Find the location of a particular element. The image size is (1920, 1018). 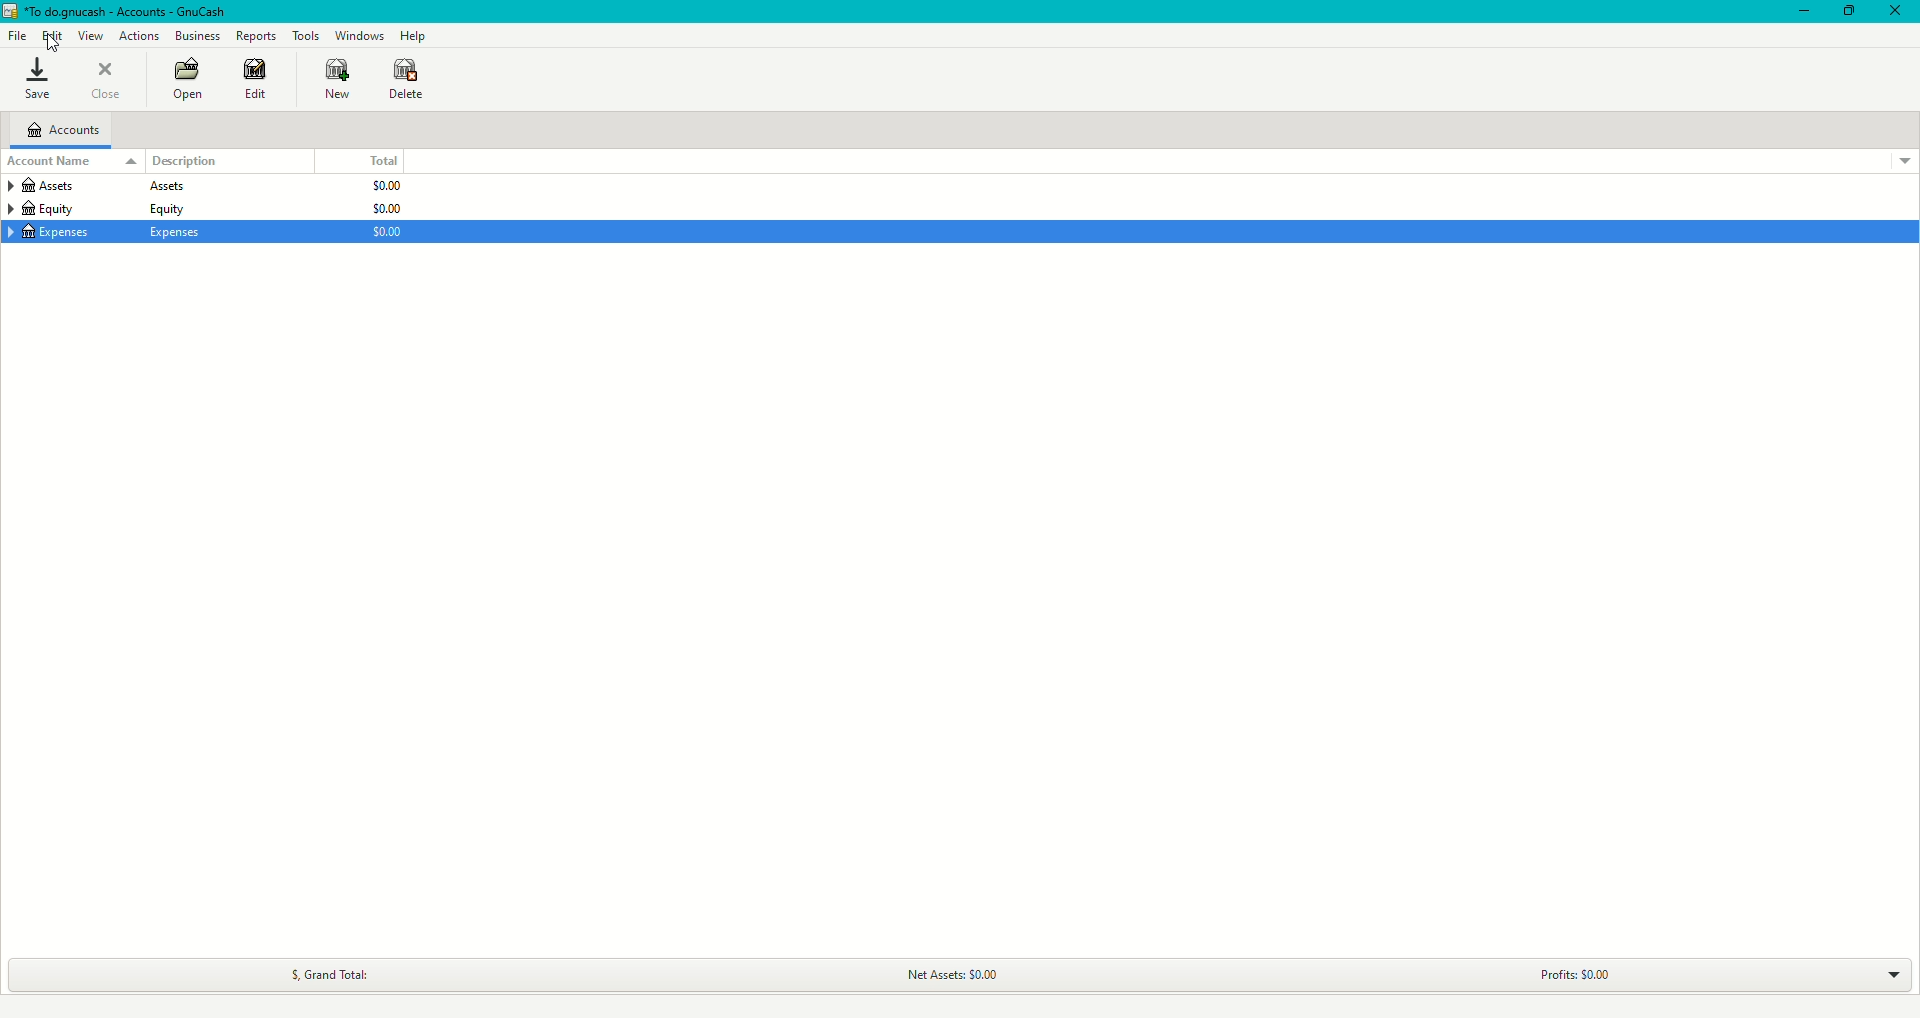

New is located at coordinates (339, 79).